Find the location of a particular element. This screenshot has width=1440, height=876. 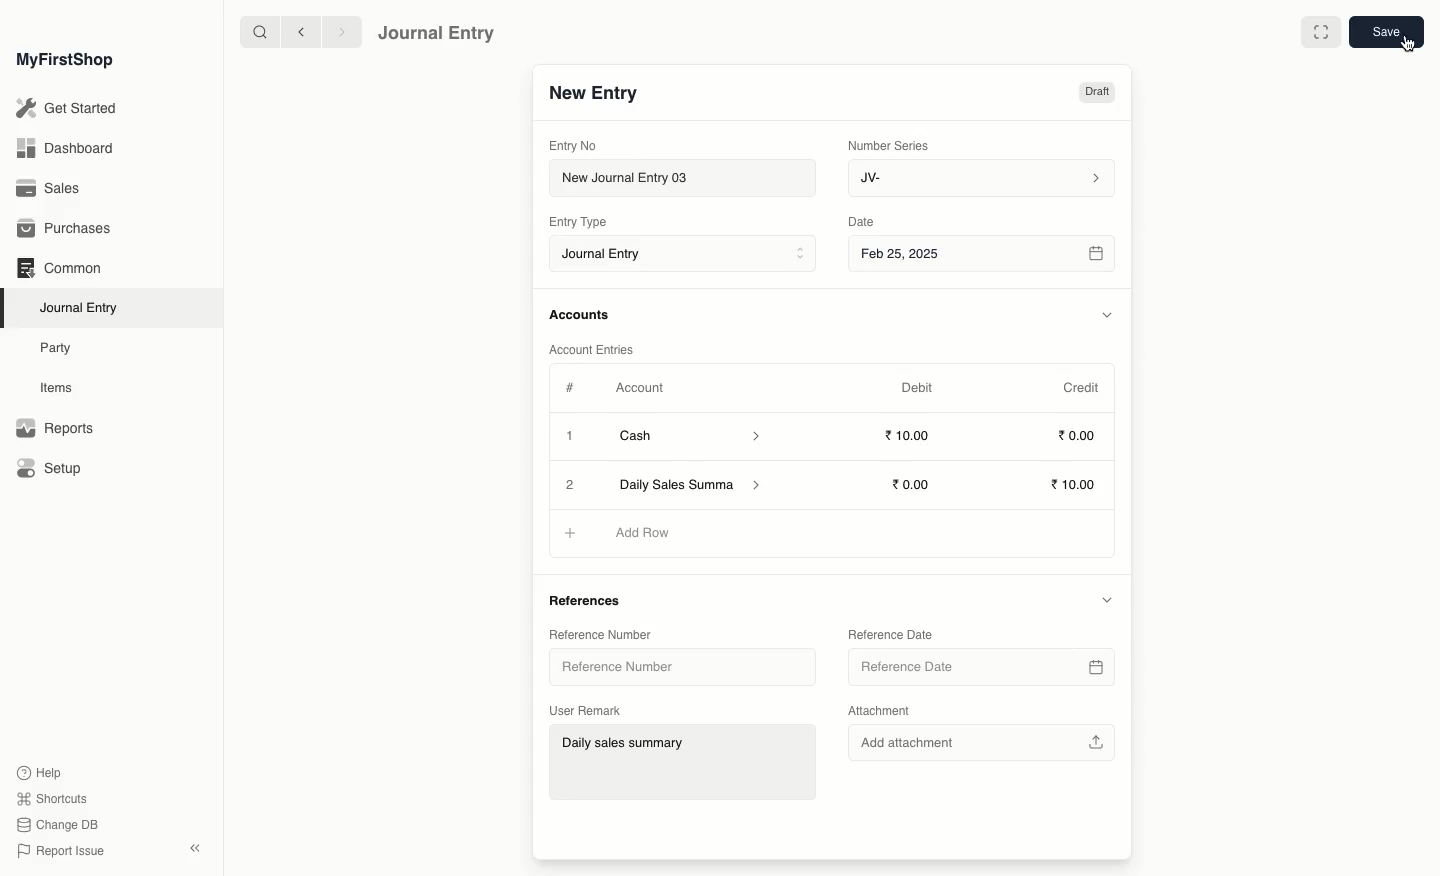

Purchases is located at coordinates (69, 229).